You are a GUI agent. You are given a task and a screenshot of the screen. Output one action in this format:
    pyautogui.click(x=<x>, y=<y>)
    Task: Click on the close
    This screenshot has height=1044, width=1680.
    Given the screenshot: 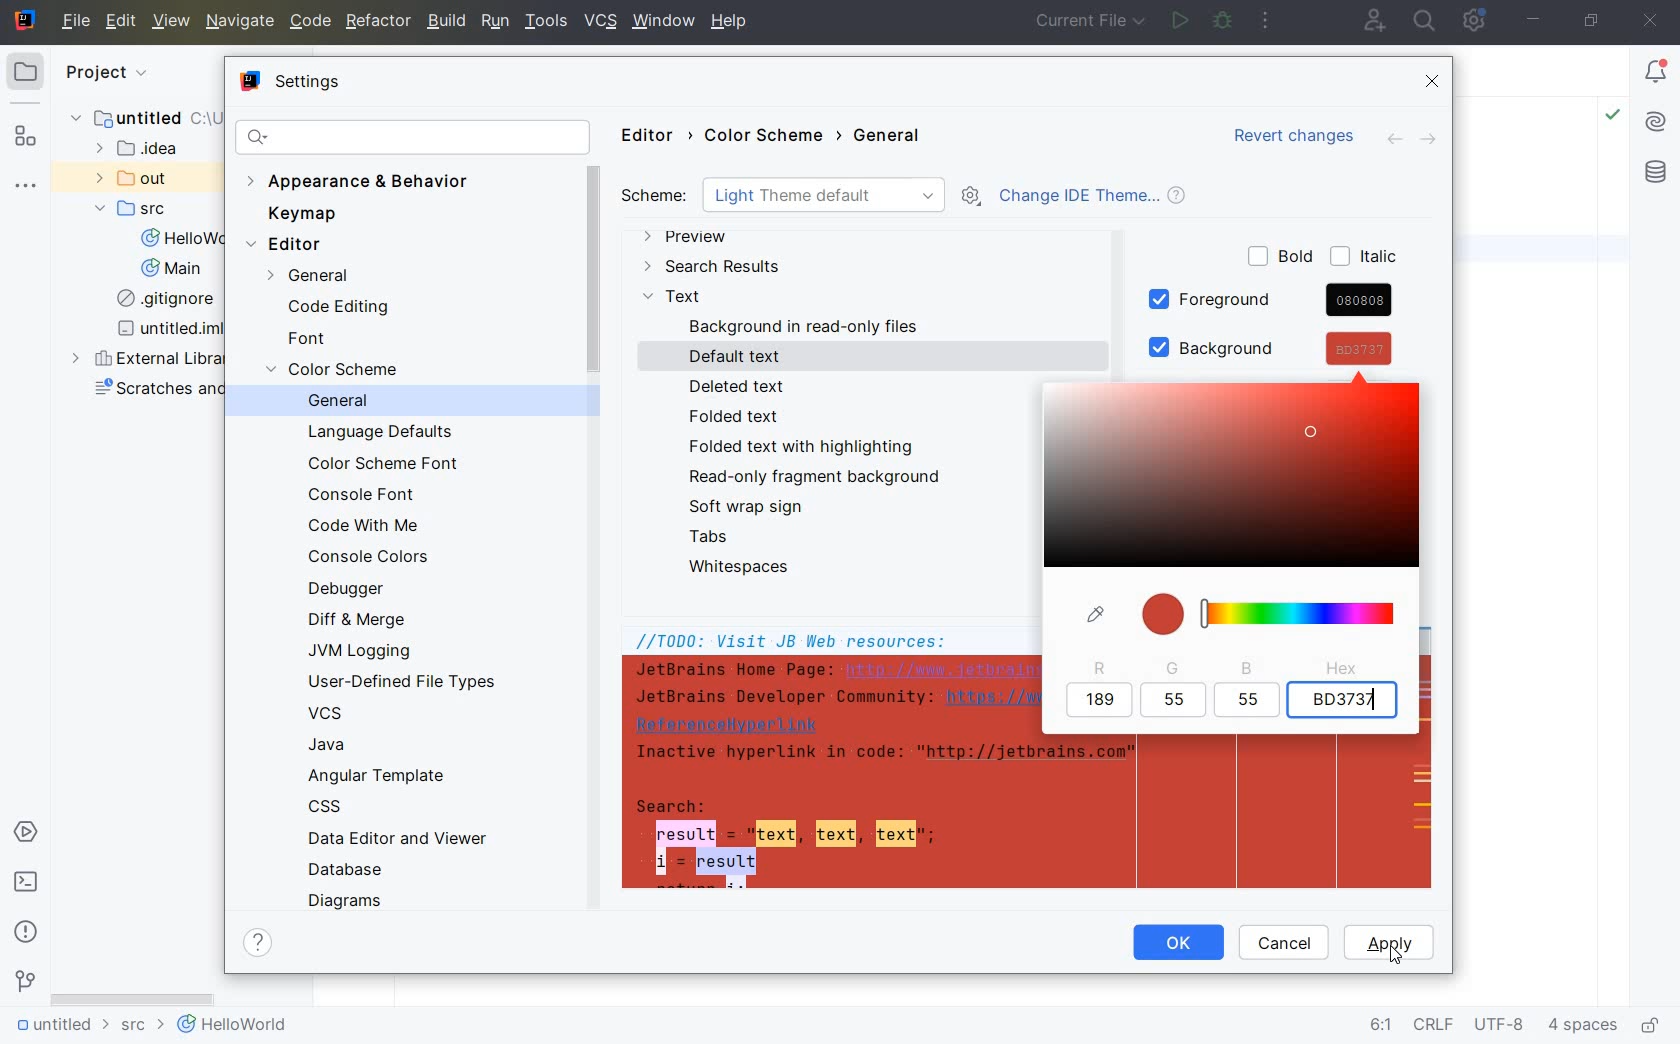 What is the action you would take?
    pyautogui.click(x=1651, y=22)
    